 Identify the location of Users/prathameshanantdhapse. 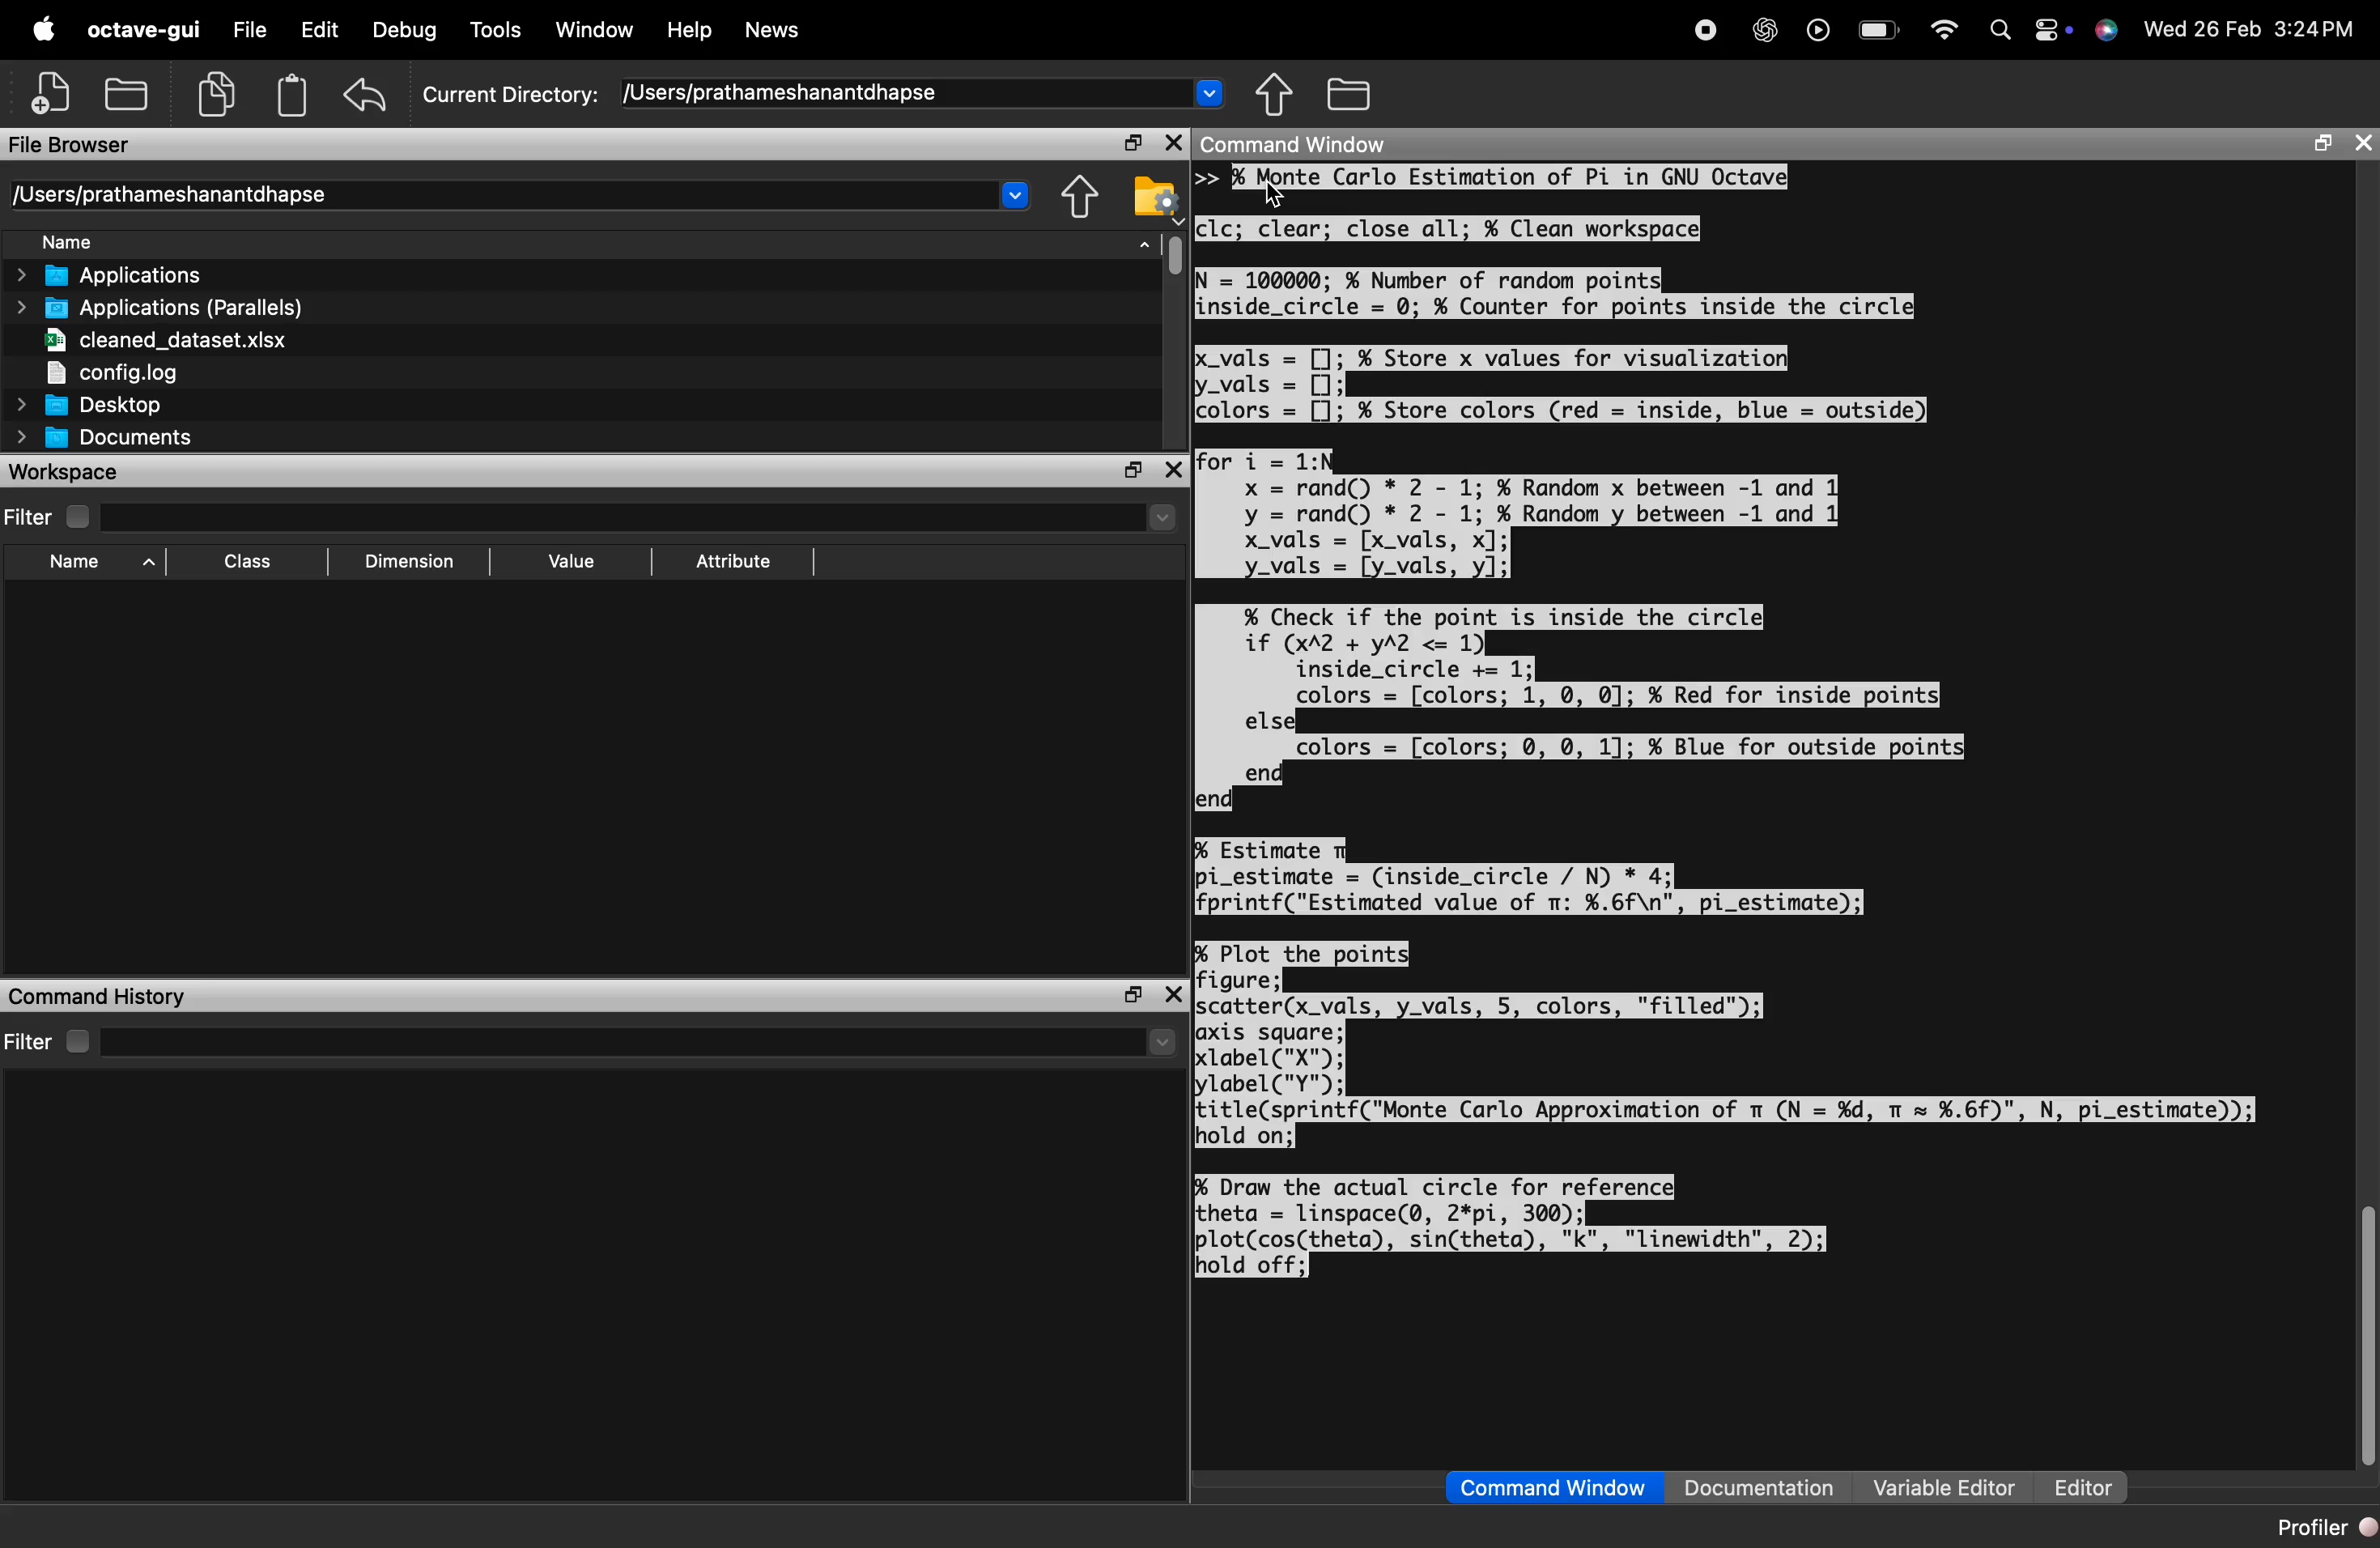
(524, 192).